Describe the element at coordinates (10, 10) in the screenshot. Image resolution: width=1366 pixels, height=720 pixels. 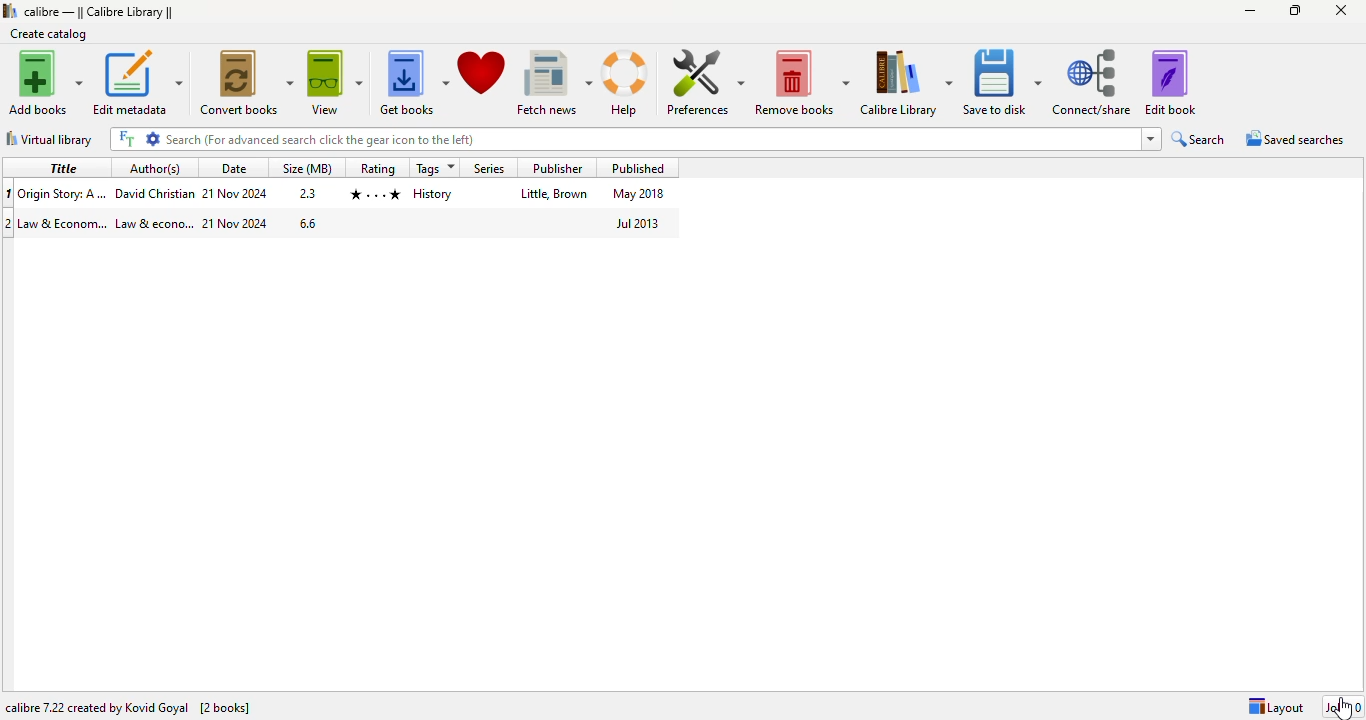
I see `logo` at that location.